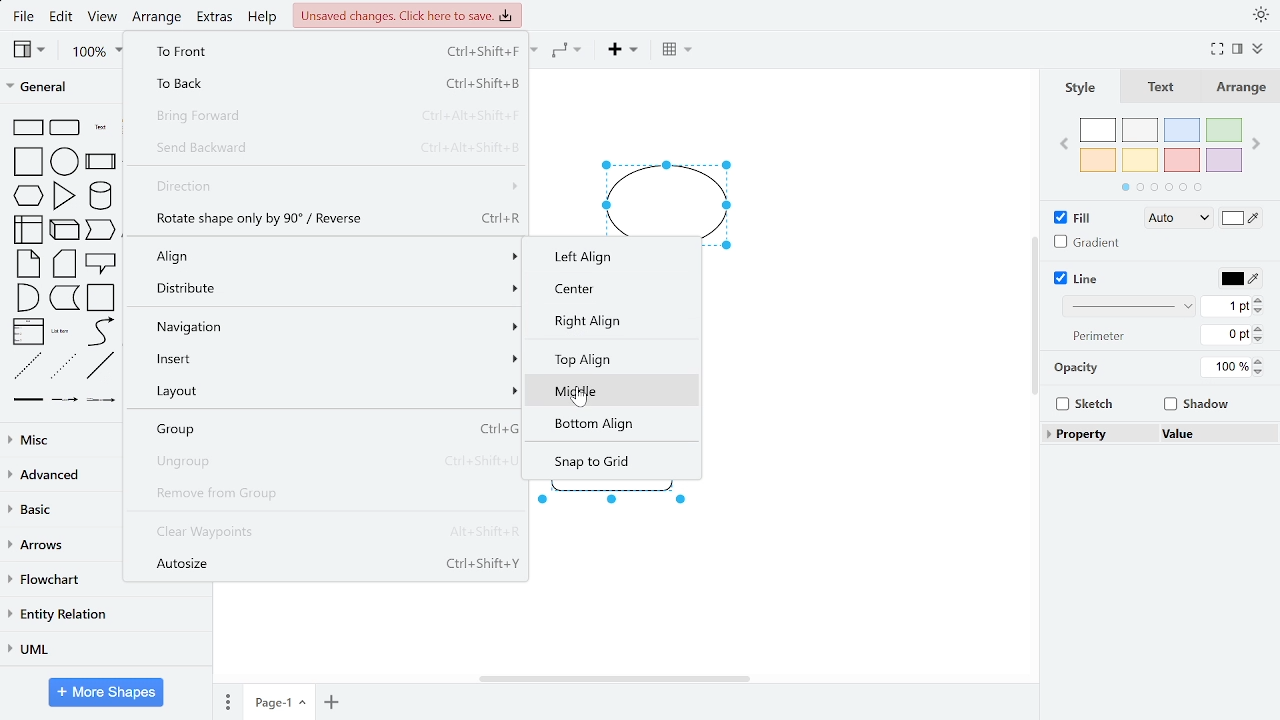 The height and width of the screenshot is (720, 1280). What do you see at coordinates (29, 194) in the screenshot?
I see `hexagon` at bounding box center [29, 194].